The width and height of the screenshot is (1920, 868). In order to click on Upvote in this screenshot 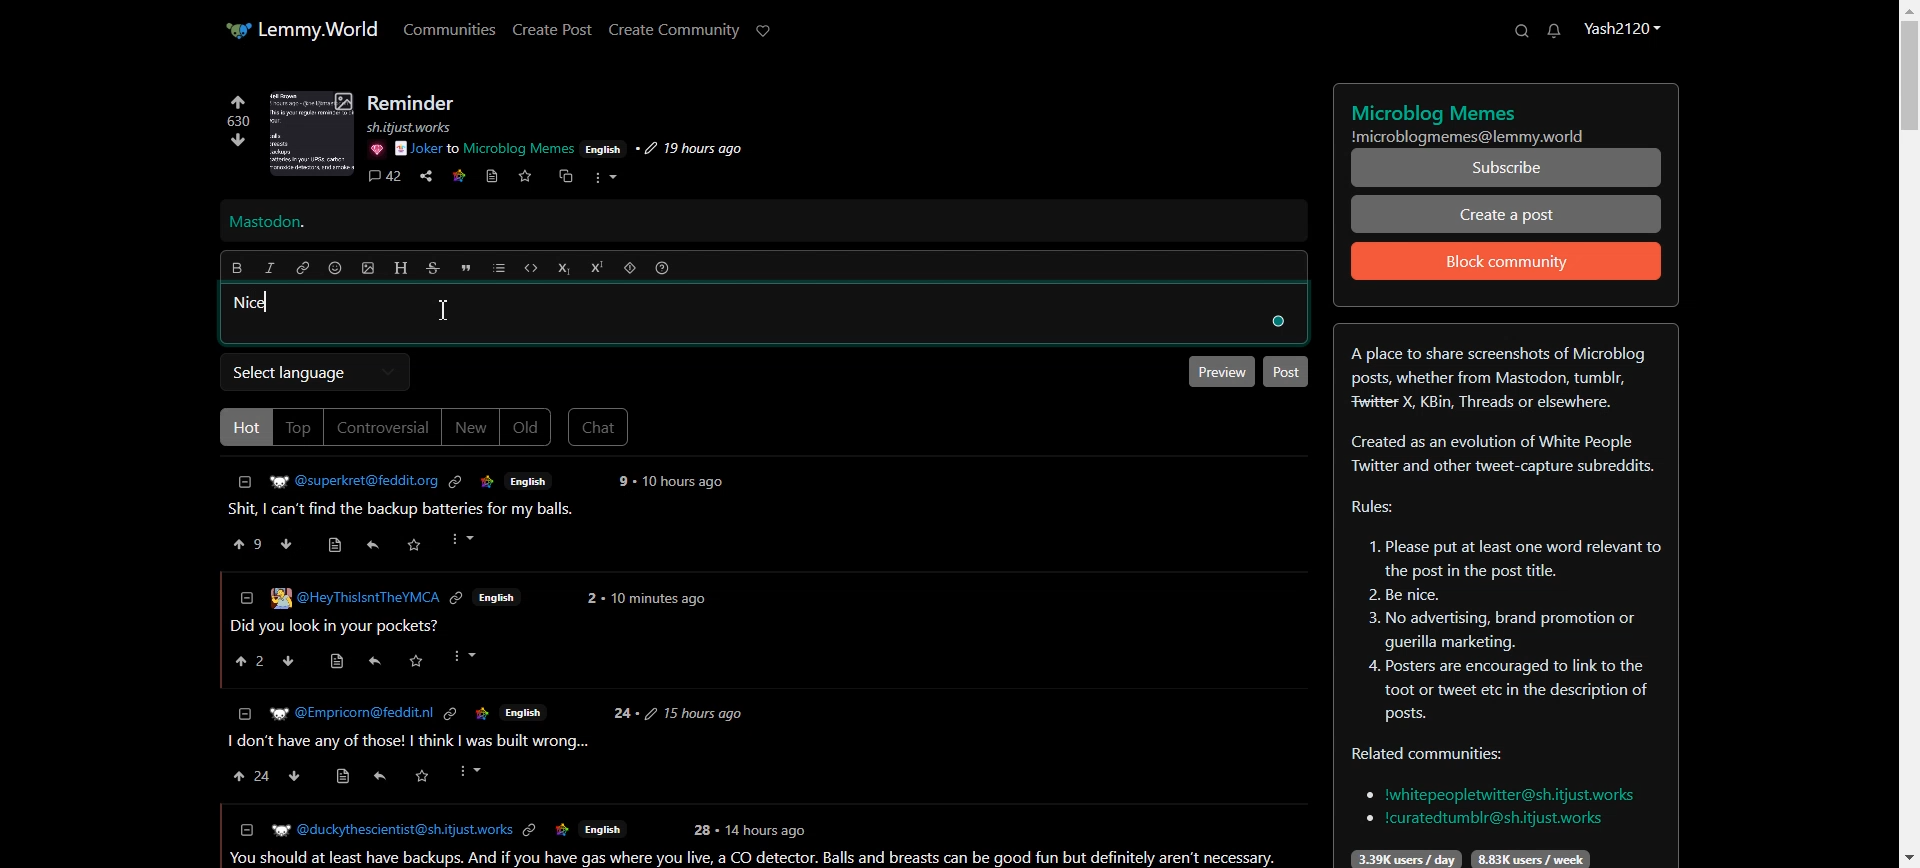, I will do `click(249, 543)`.